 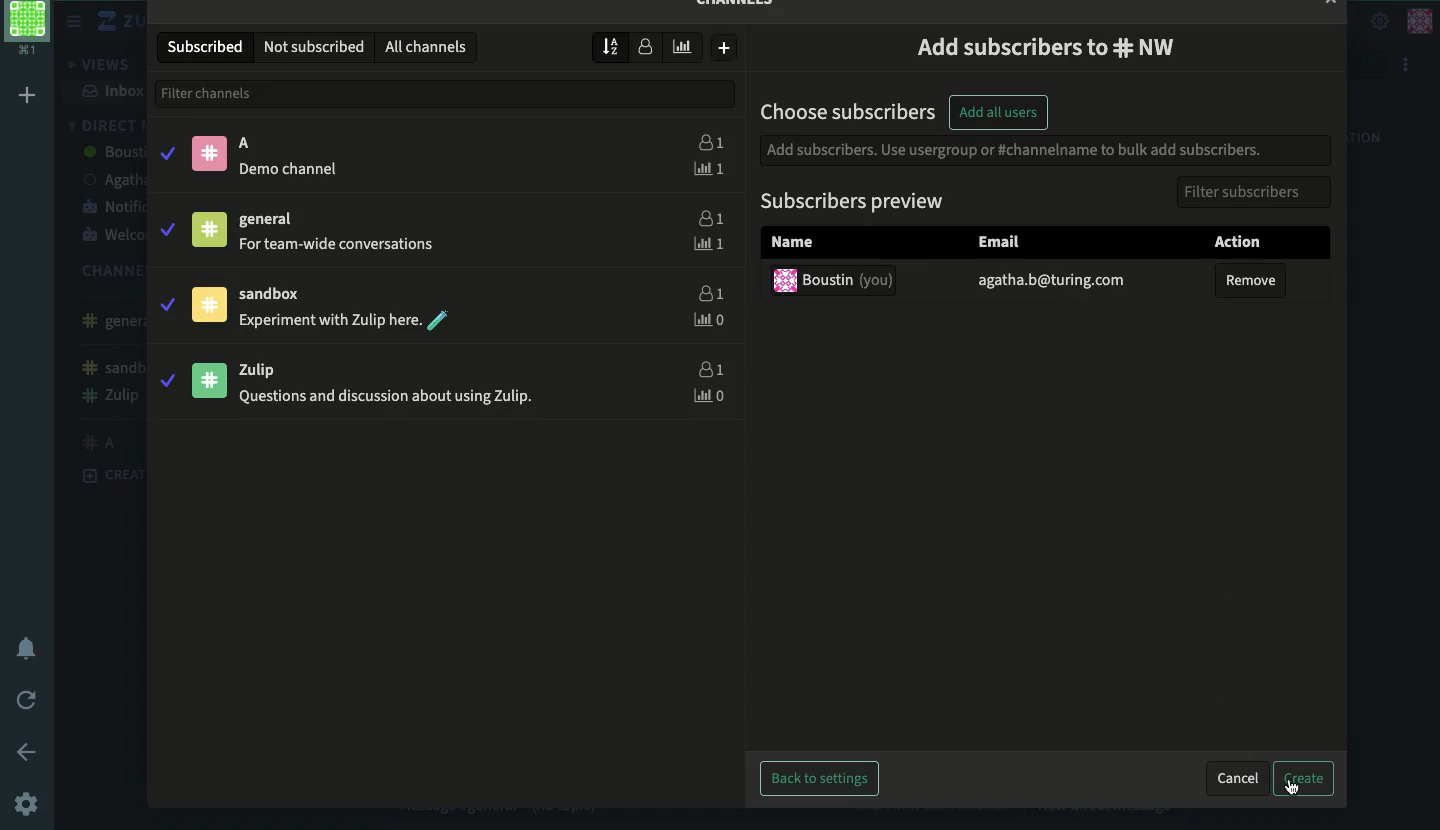 What do you see at coordinates (252, 144) in the screenshot?
I see `A` at bounding box center [252, 144].